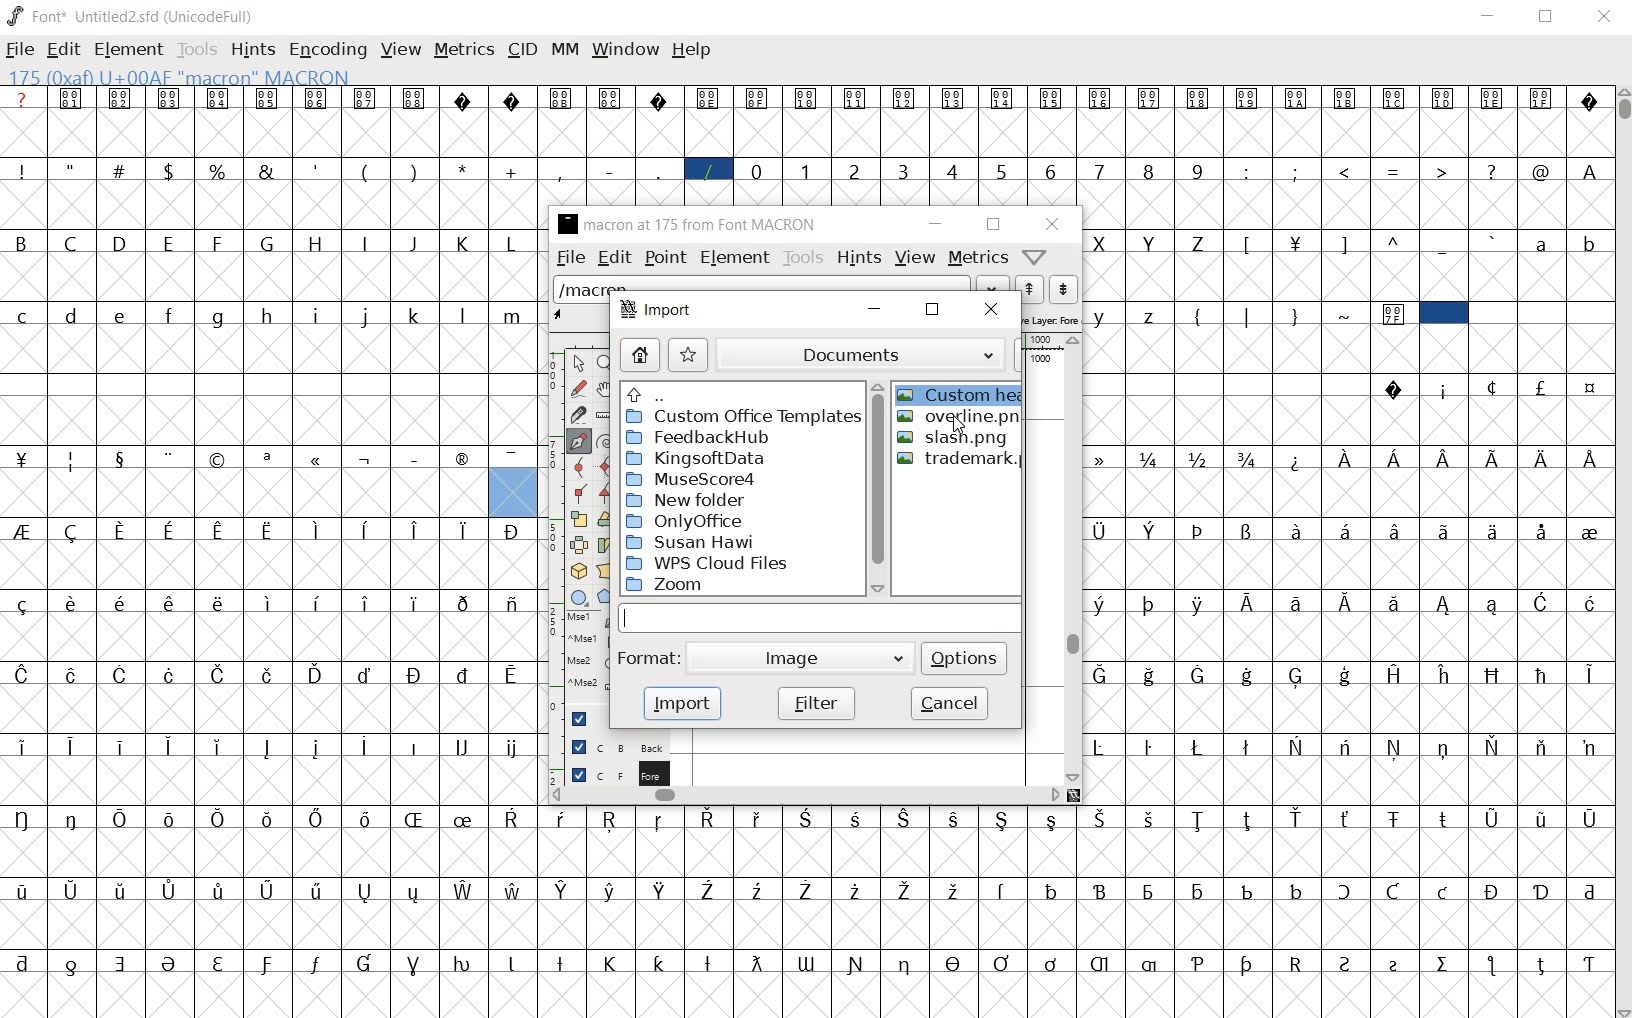 The height and width of the screenshot is (1018, 1632). Describe the element at coordinates (1442, 890) in the screenshot. I see `Symbol` at that location.